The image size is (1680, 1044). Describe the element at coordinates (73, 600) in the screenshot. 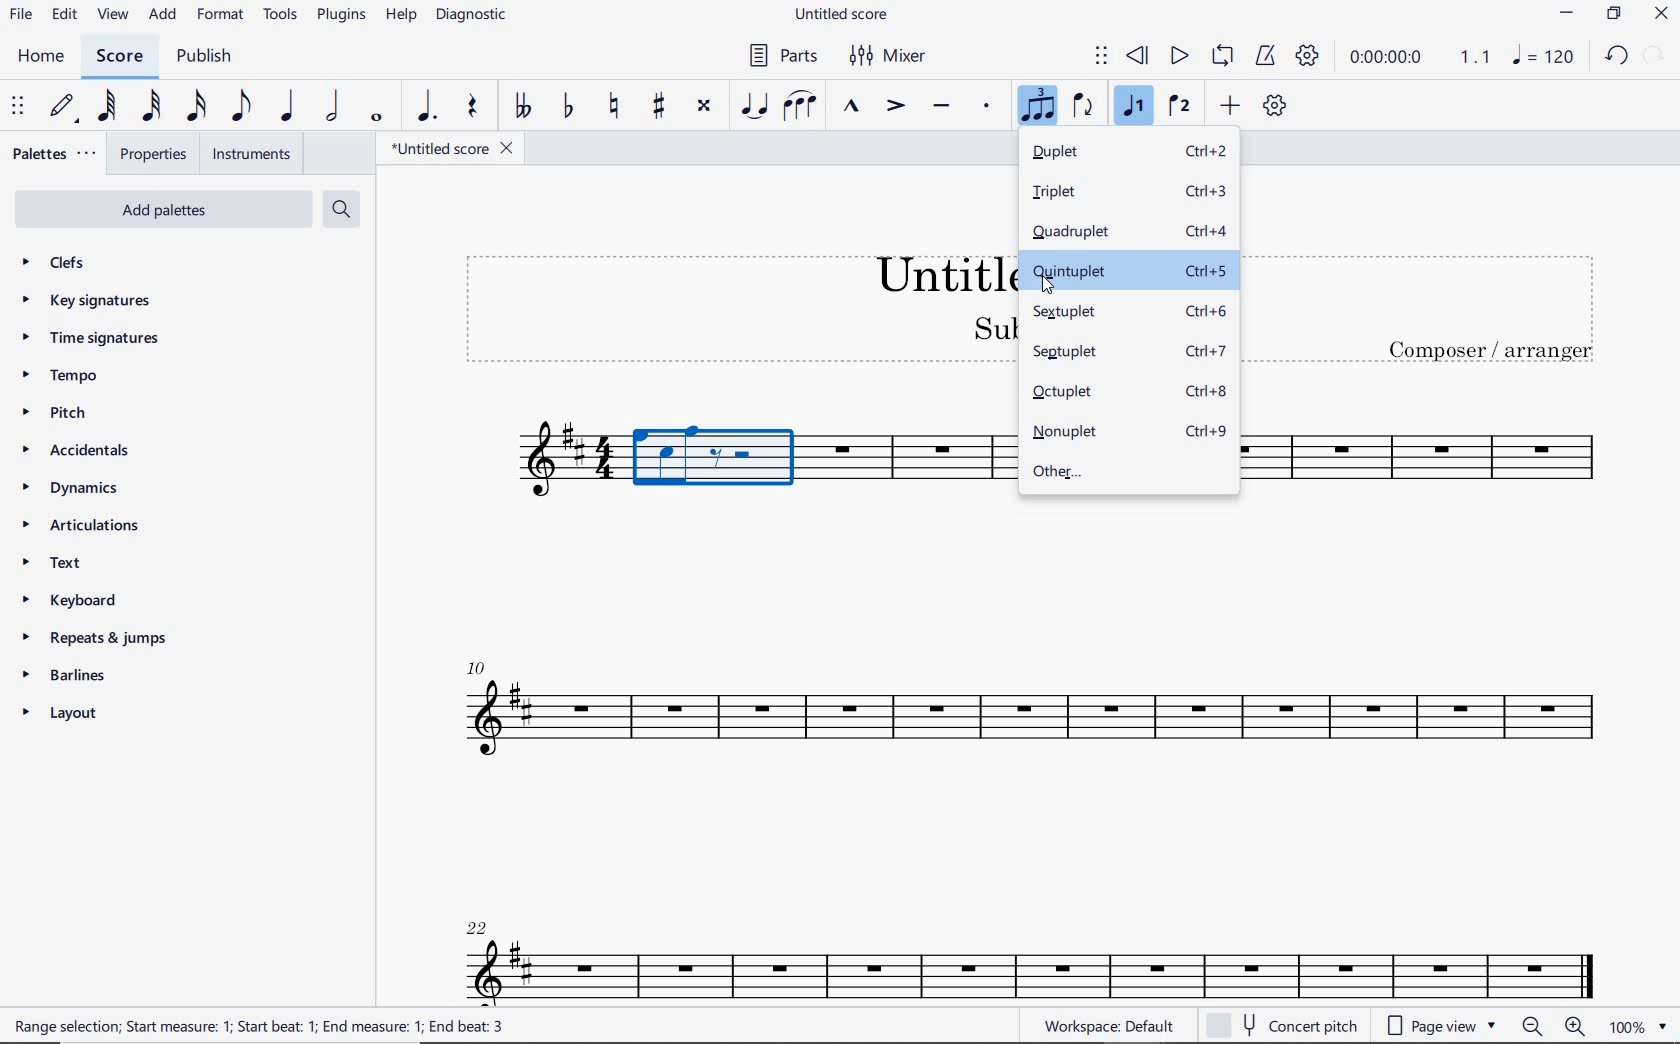

I see `KEYBOARD` at that location.